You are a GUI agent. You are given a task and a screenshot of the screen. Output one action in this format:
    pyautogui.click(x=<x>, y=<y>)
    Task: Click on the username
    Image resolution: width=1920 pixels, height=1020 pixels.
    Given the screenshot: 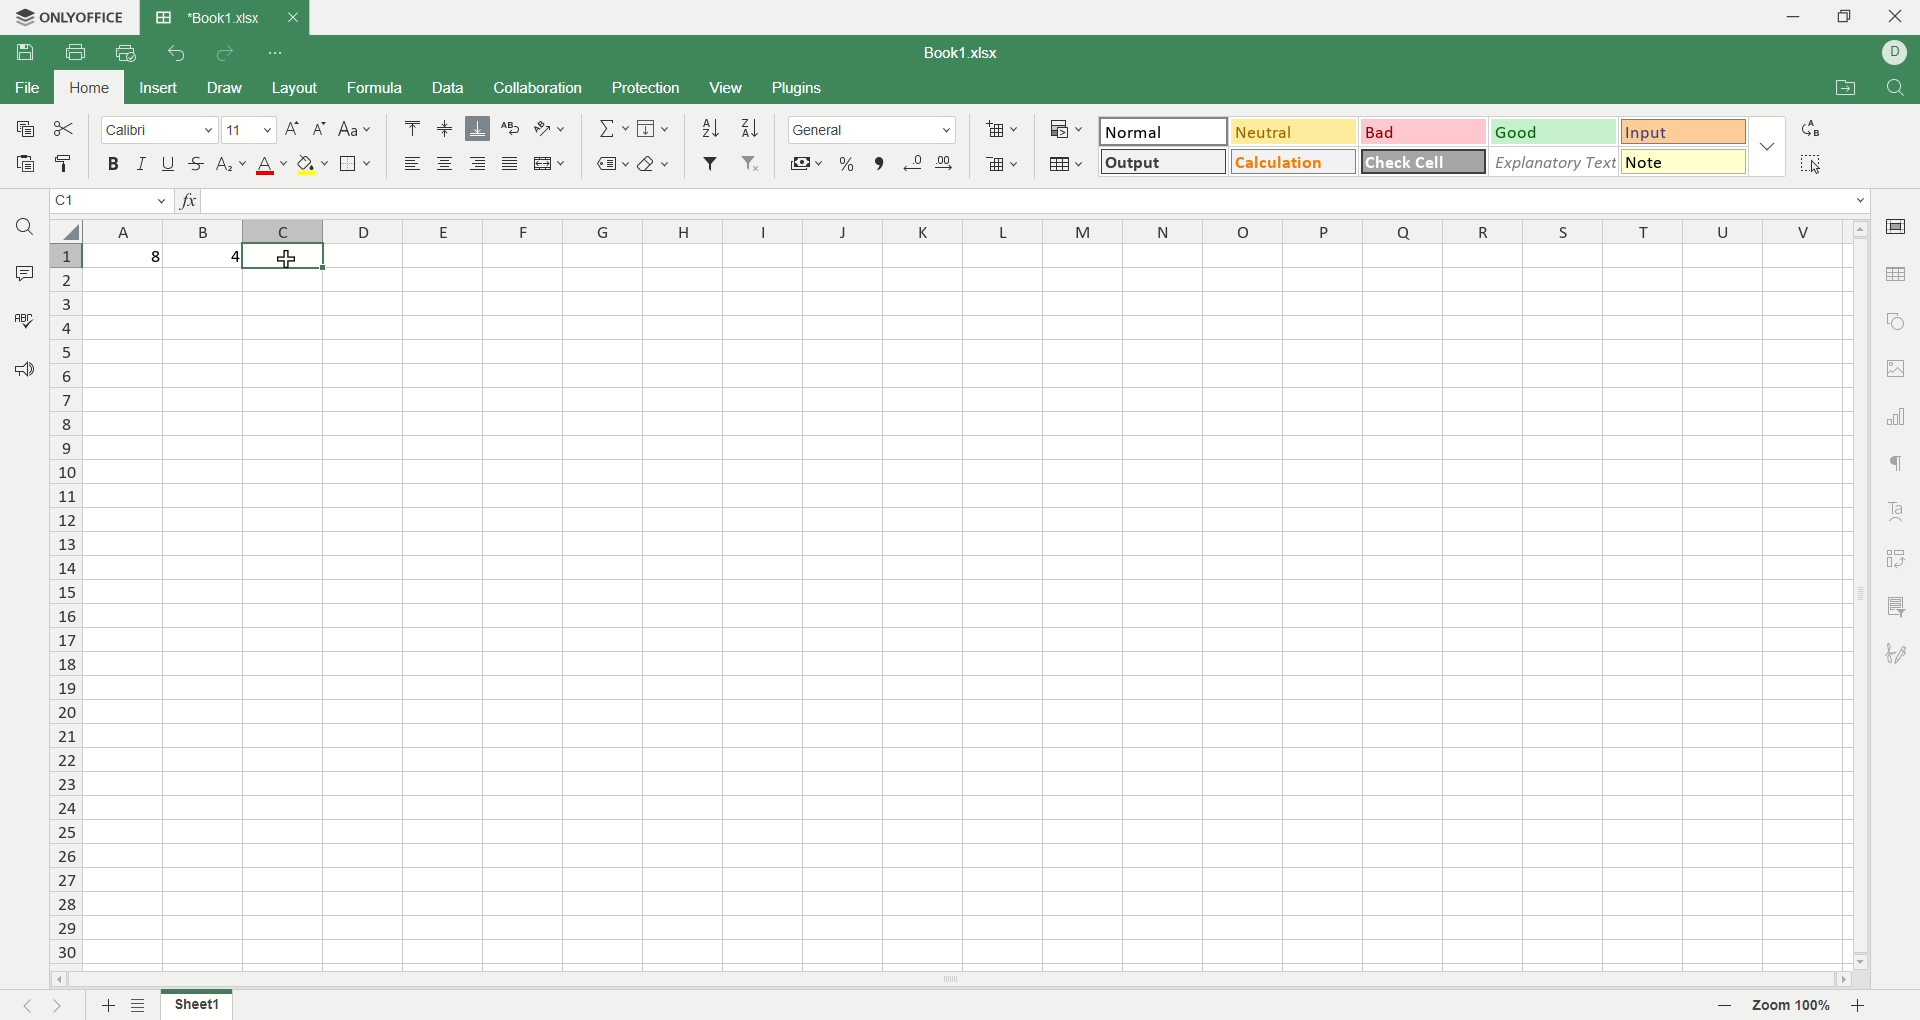 What is the action you would take?
    pyautogui.click(x=1895, y=53)
    